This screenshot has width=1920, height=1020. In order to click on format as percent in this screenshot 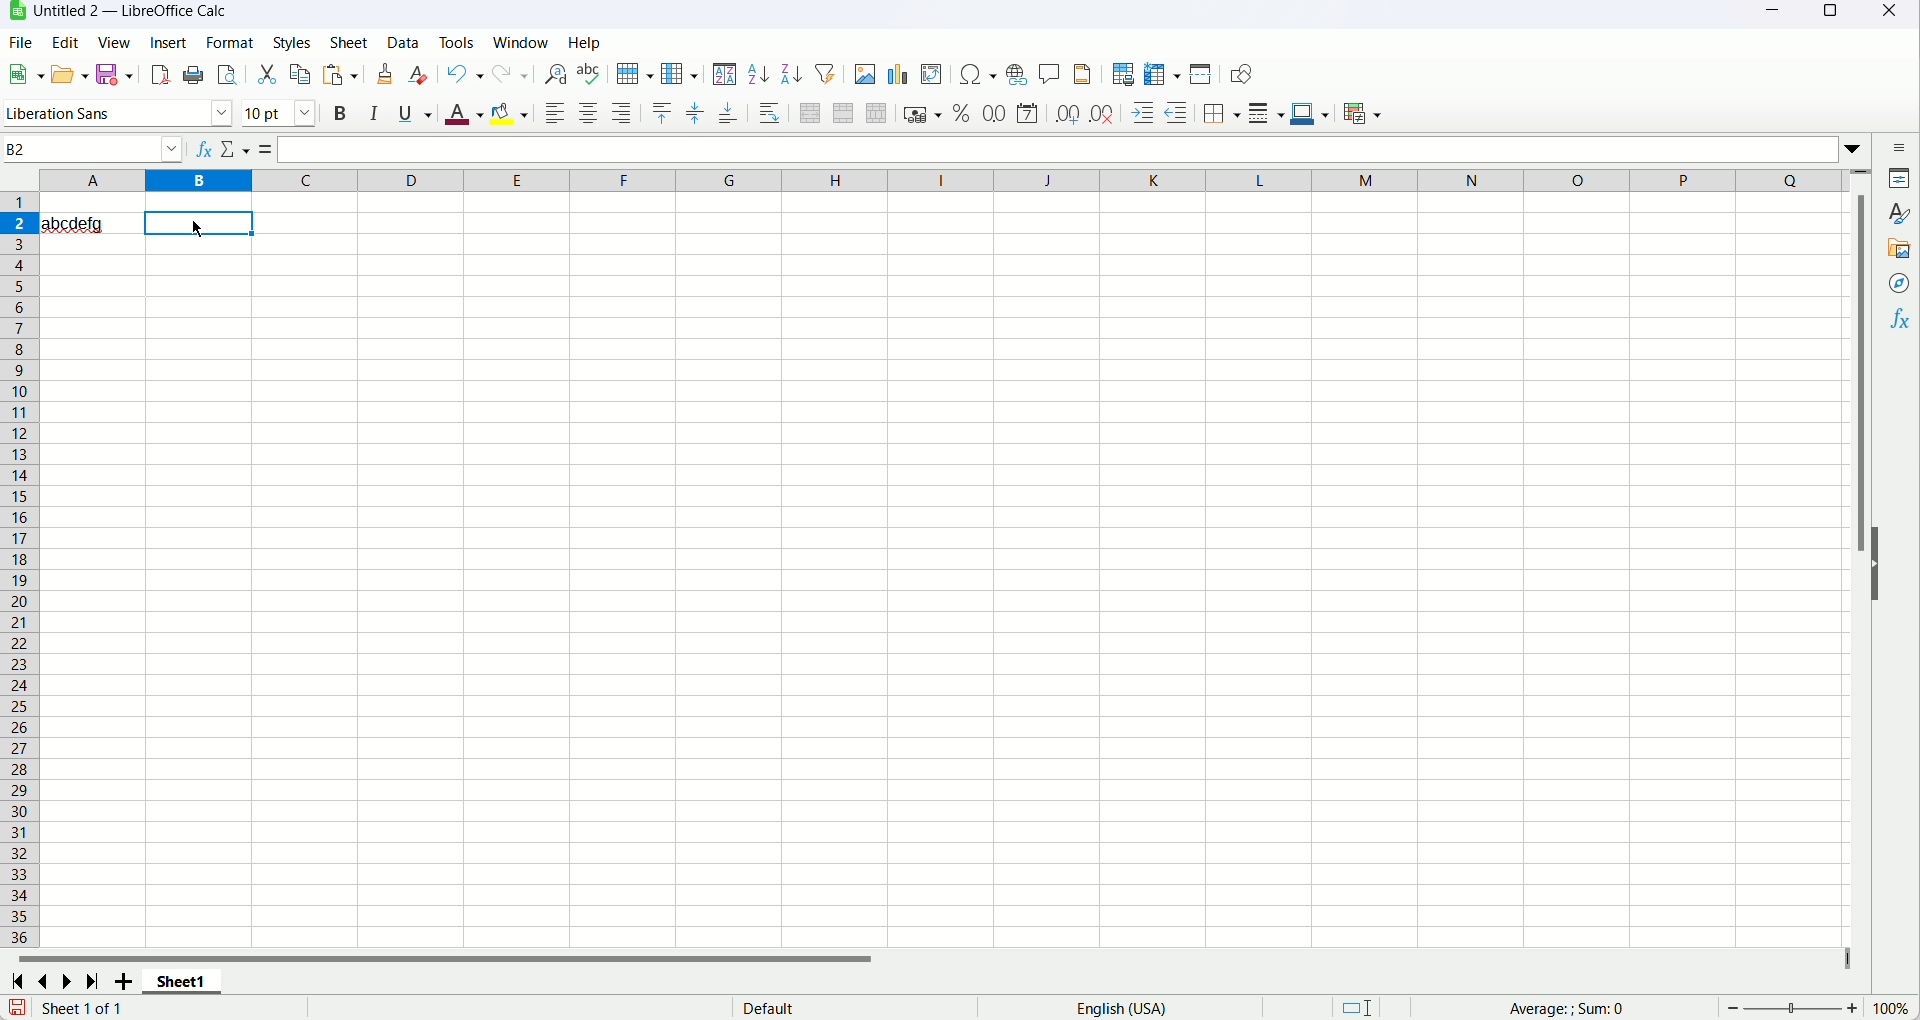, I will do `click(964, 114)`.